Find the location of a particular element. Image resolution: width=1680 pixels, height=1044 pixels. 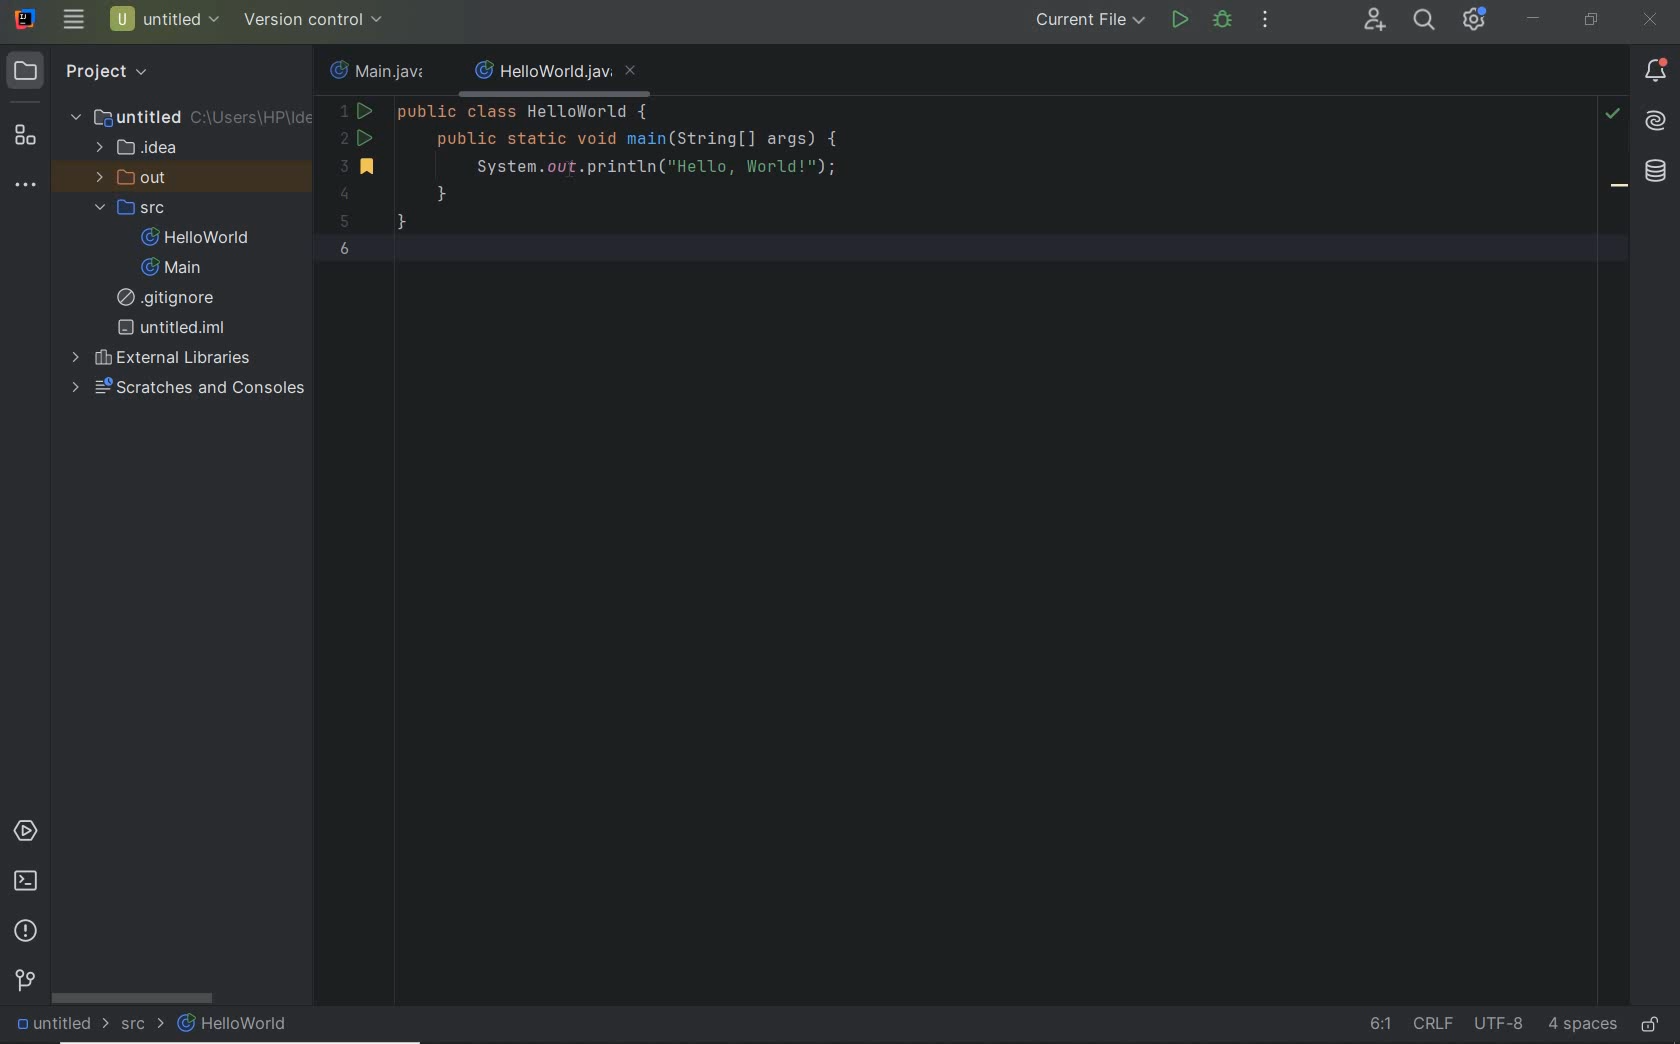

untitled is located at coordinates (165, 19).